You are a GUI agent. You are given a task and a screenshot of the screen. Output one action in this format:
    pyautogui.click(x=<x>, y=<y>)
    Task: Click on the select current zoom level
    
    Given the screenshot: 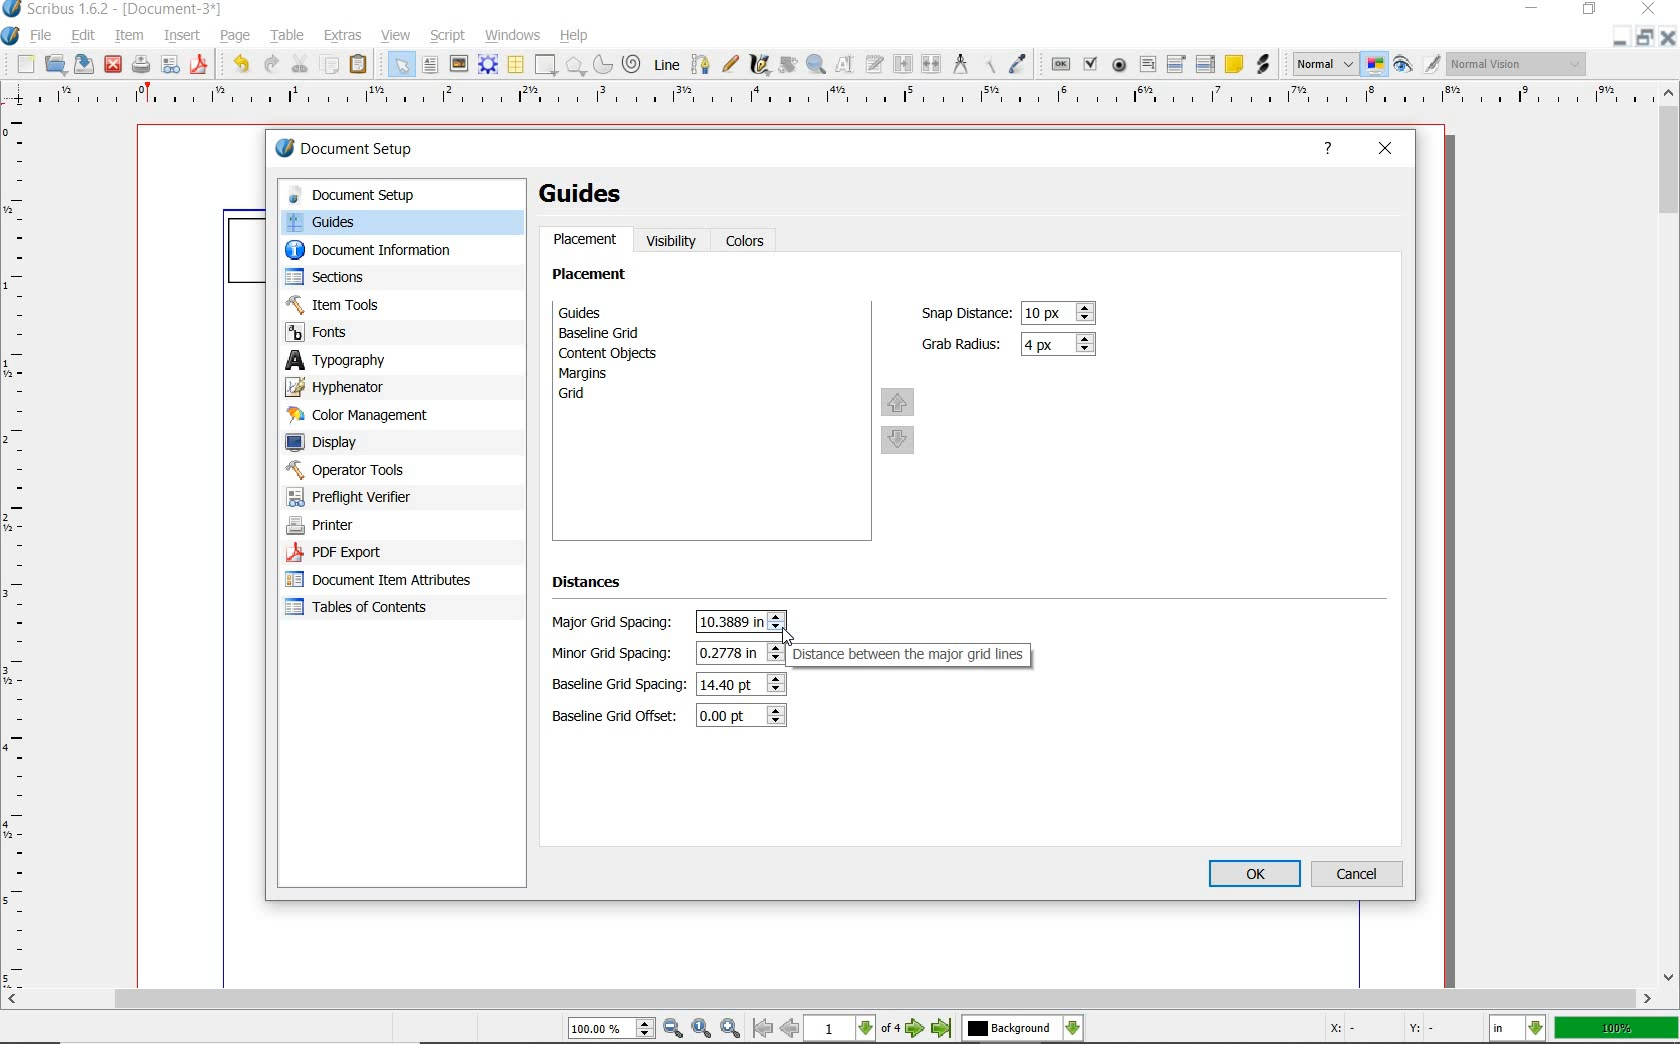 What is the action you would take?
    pyautogui.click(x=613, y=1028)
    